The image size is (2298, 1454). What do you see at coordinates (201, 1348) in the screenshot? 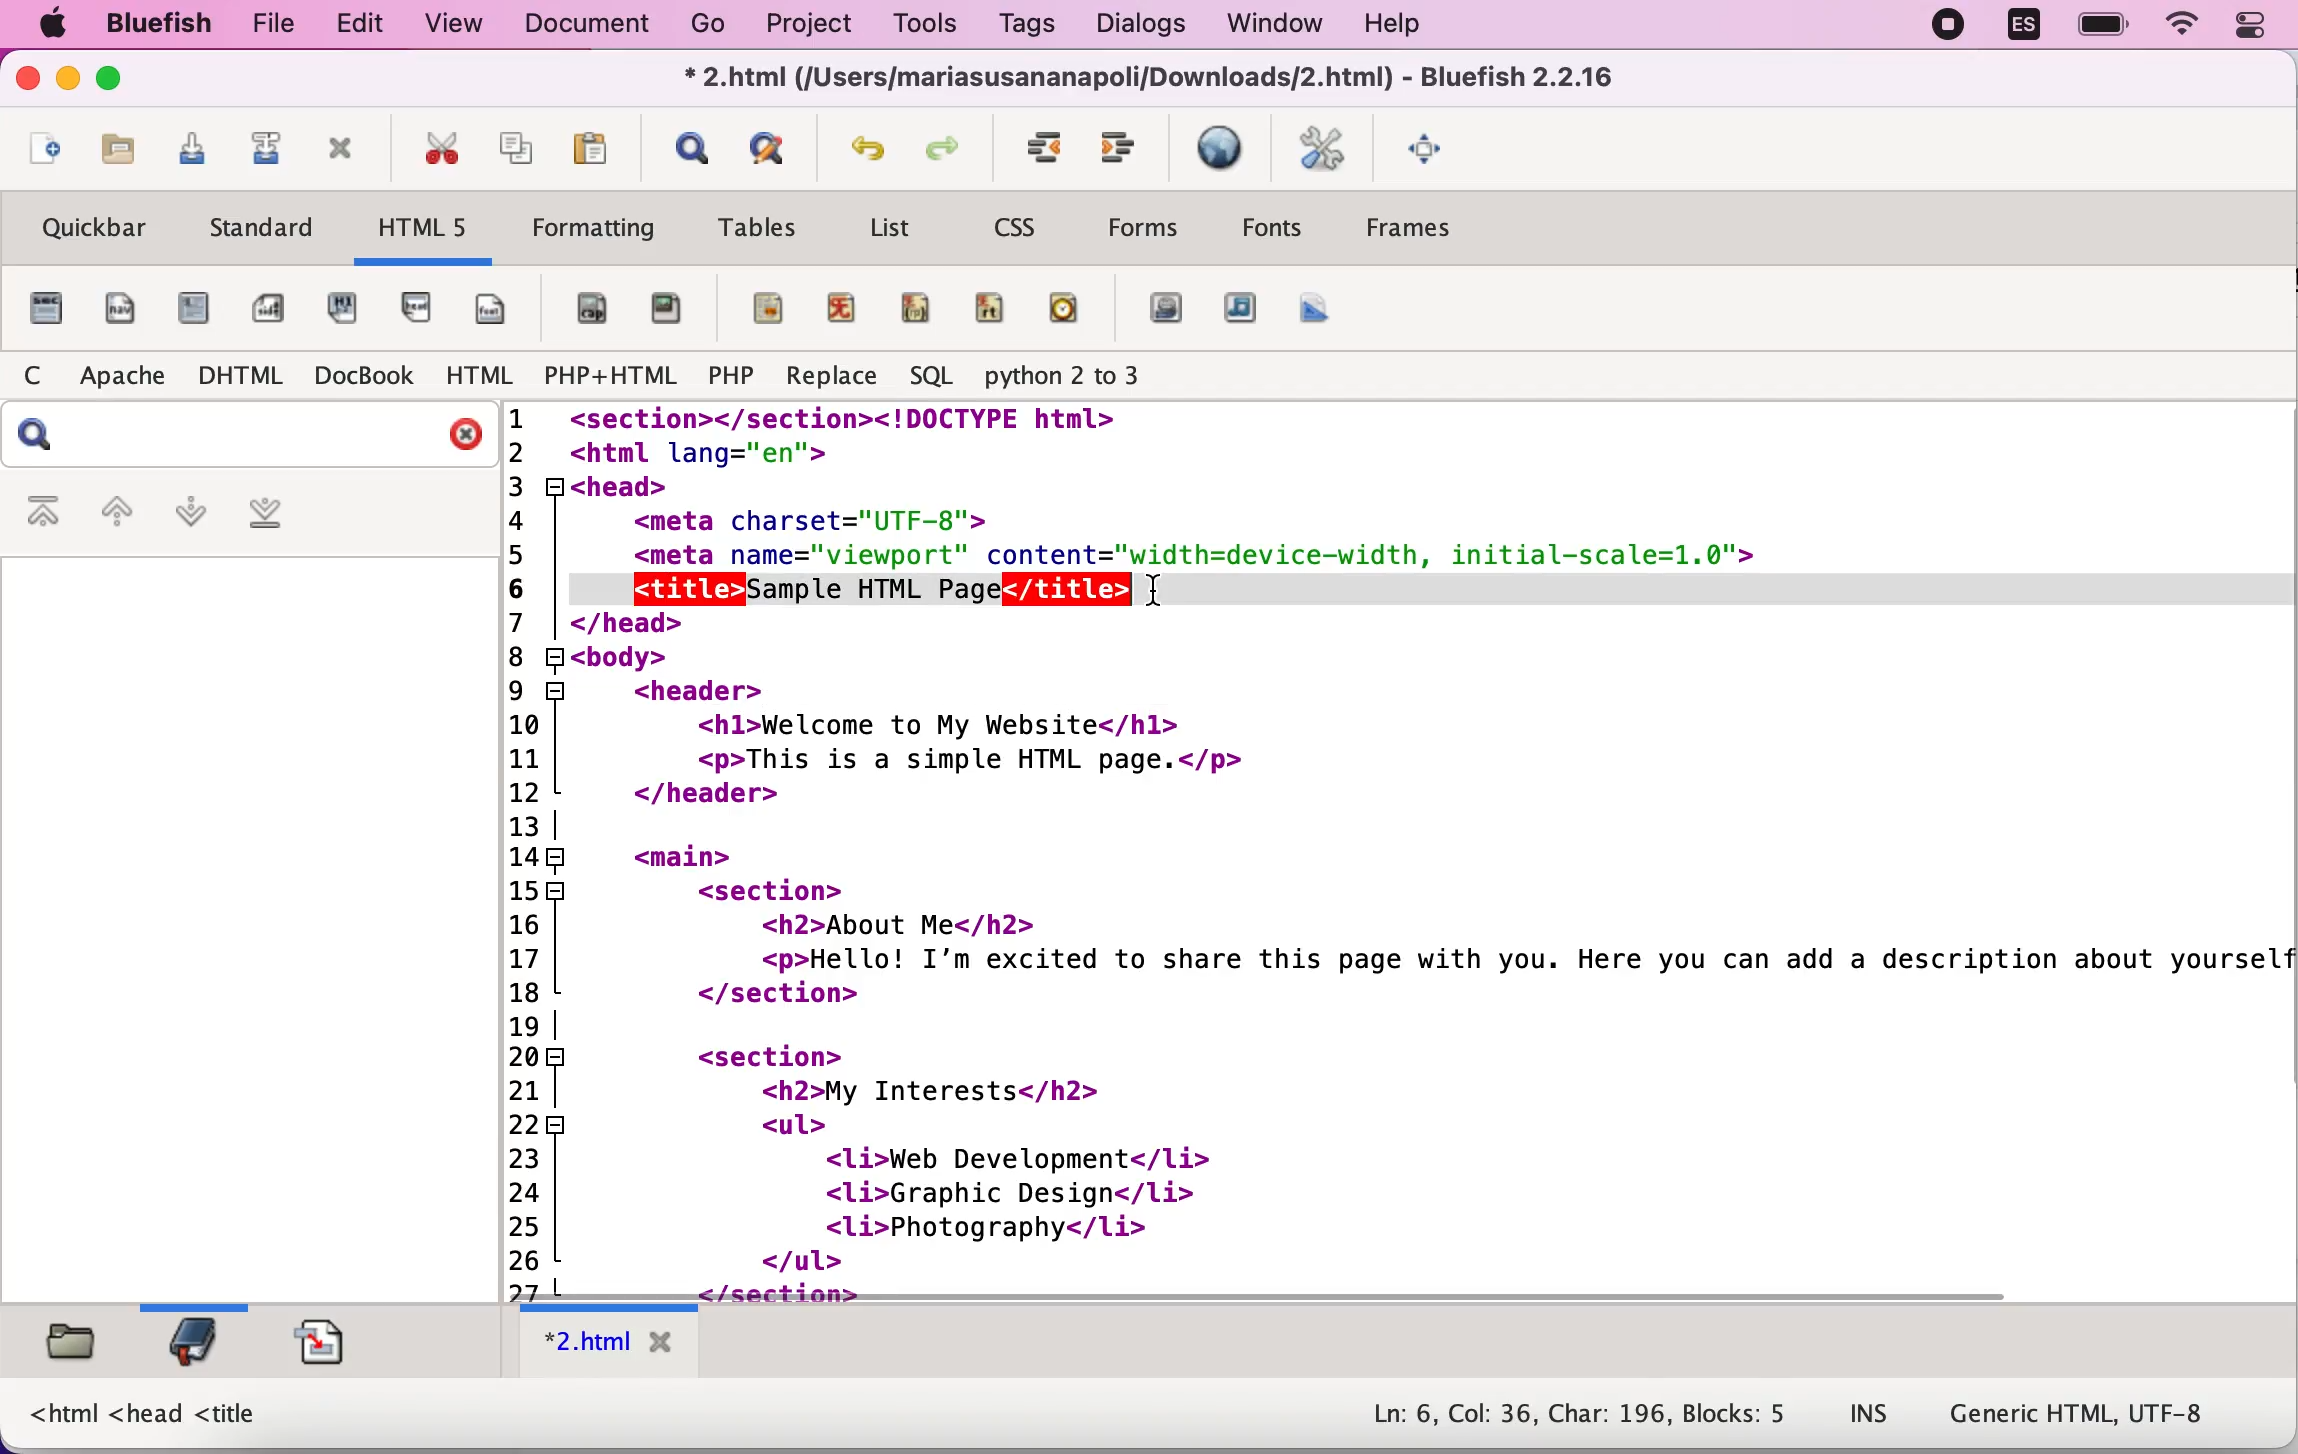
I see `bookmarks` at bounding box center [201, 1348].